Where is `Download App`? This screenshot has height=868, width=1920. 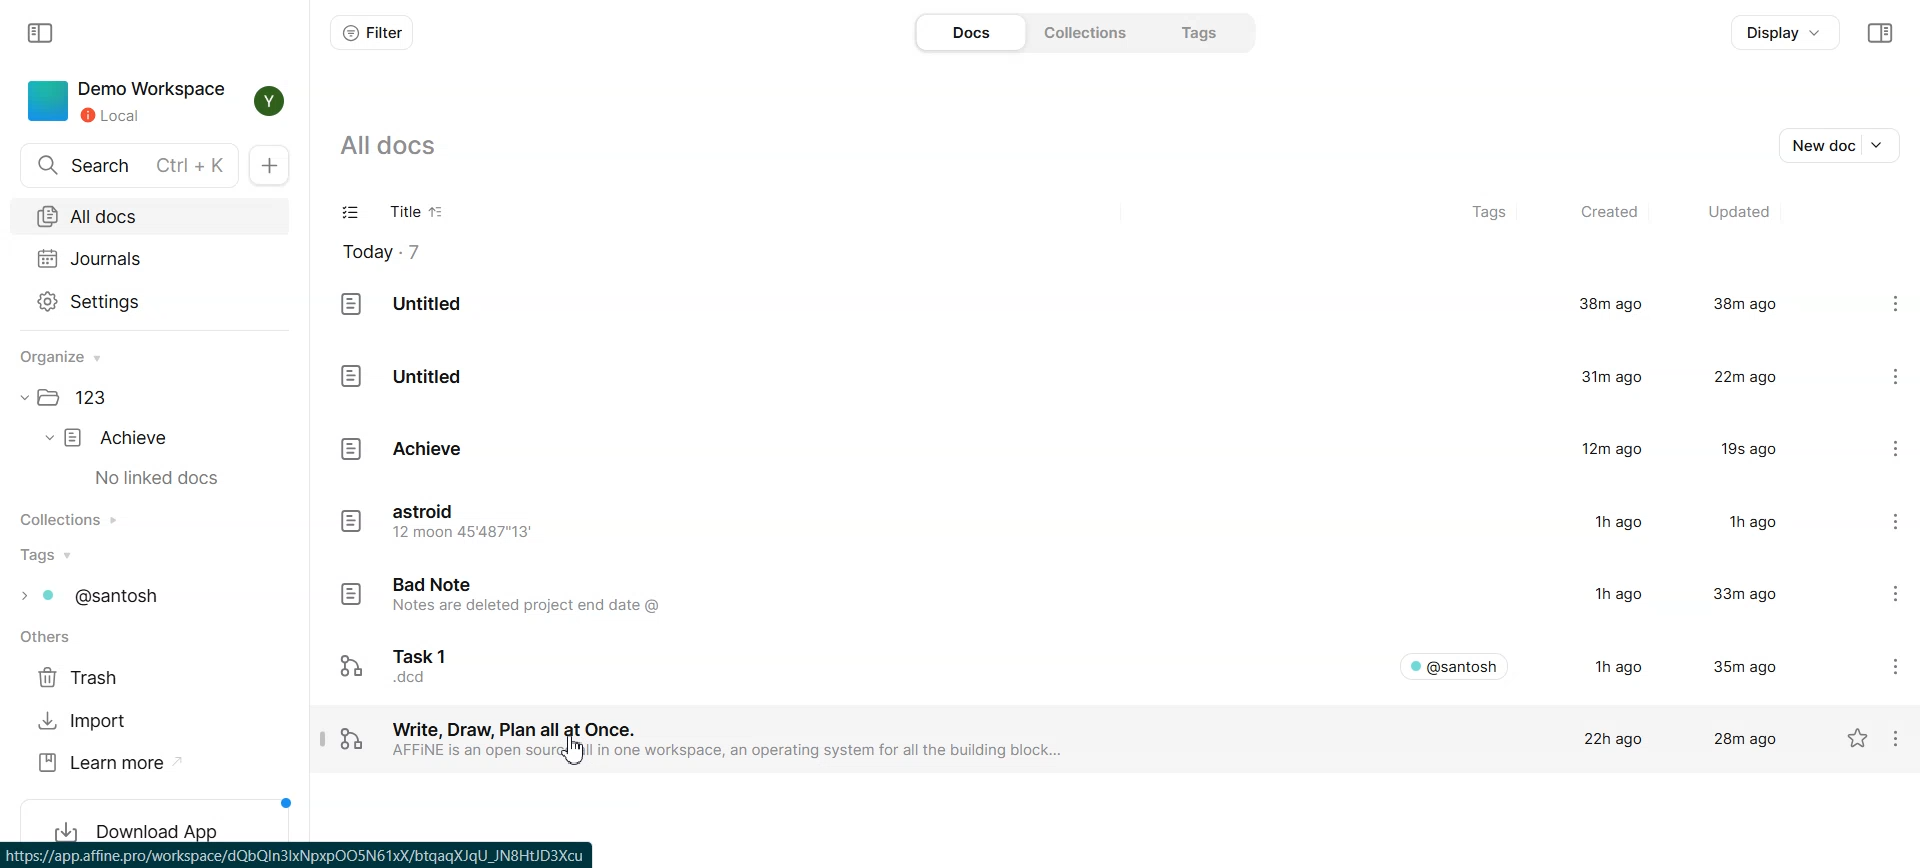
Download App is located at coordinates (155, 818).